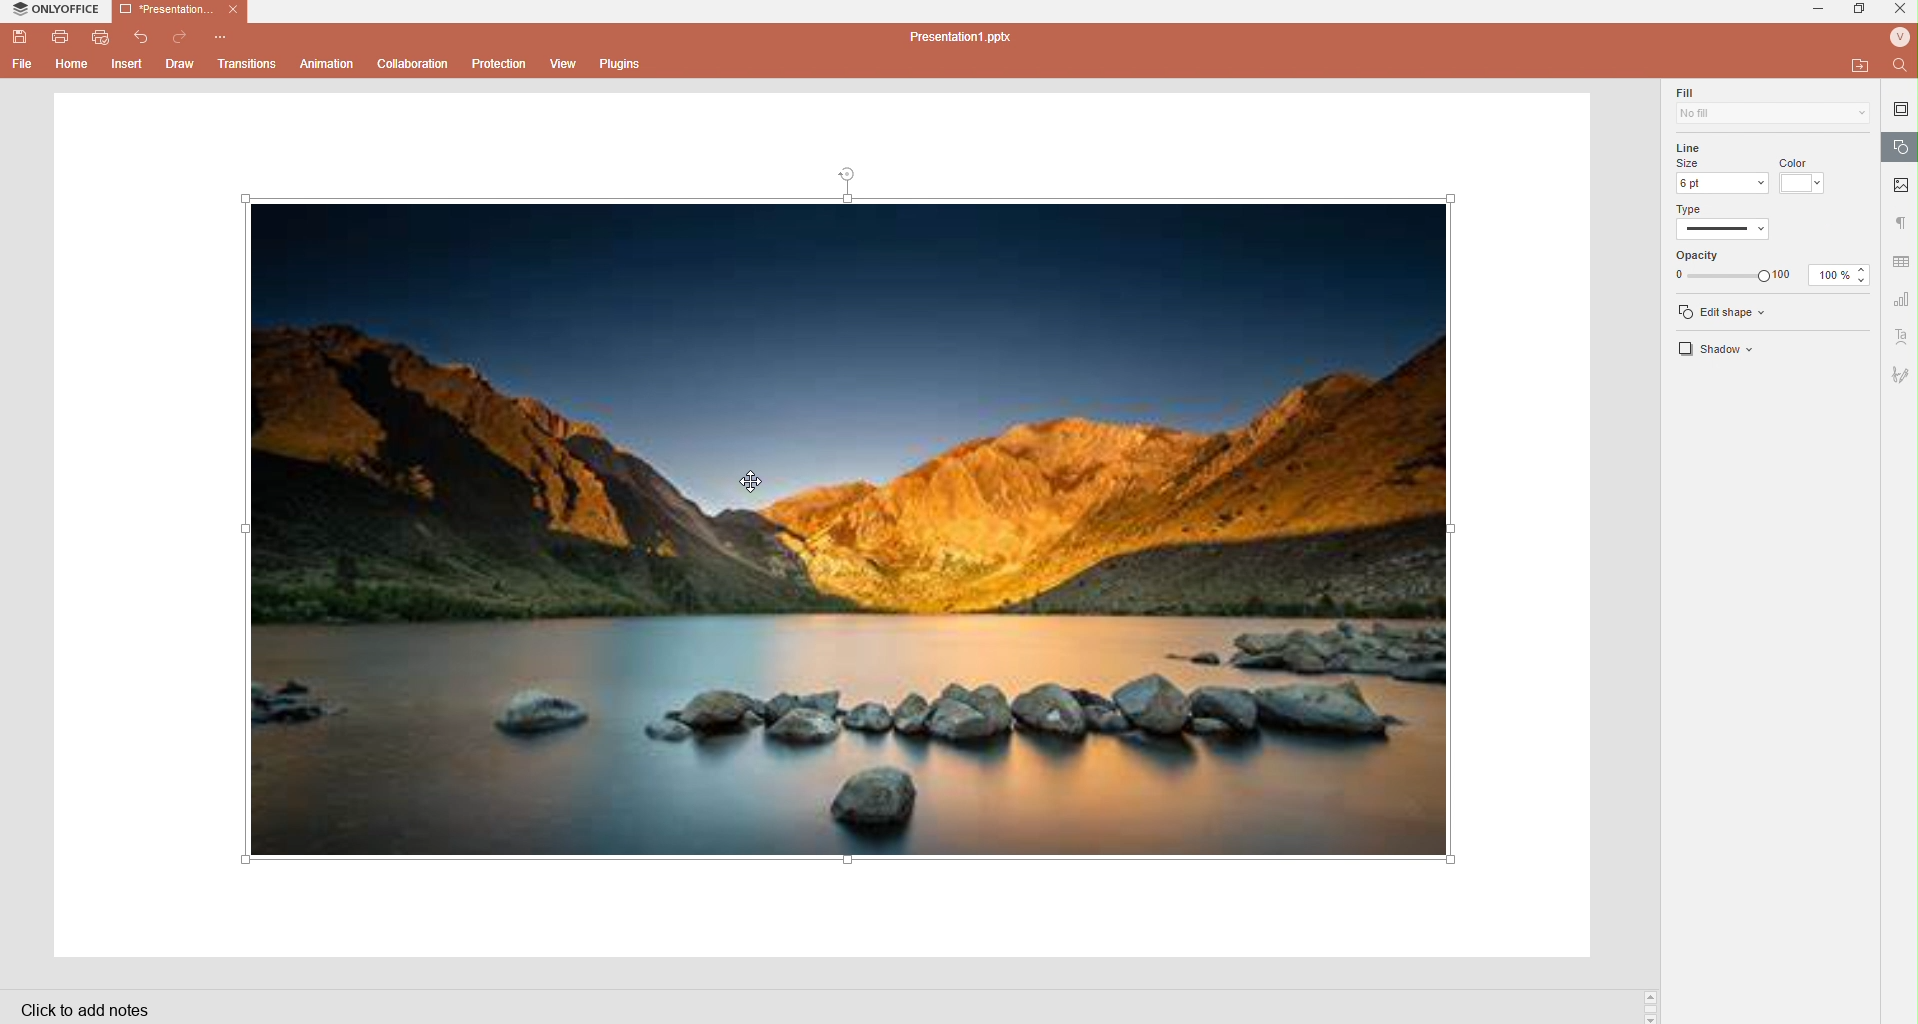 Image resolution: width=1918 pixels, height=1024 pixels. What do you see at coordinates (1902, 262) in the screenshot?
I see `Data settings` at bounding box center [1902, 262].